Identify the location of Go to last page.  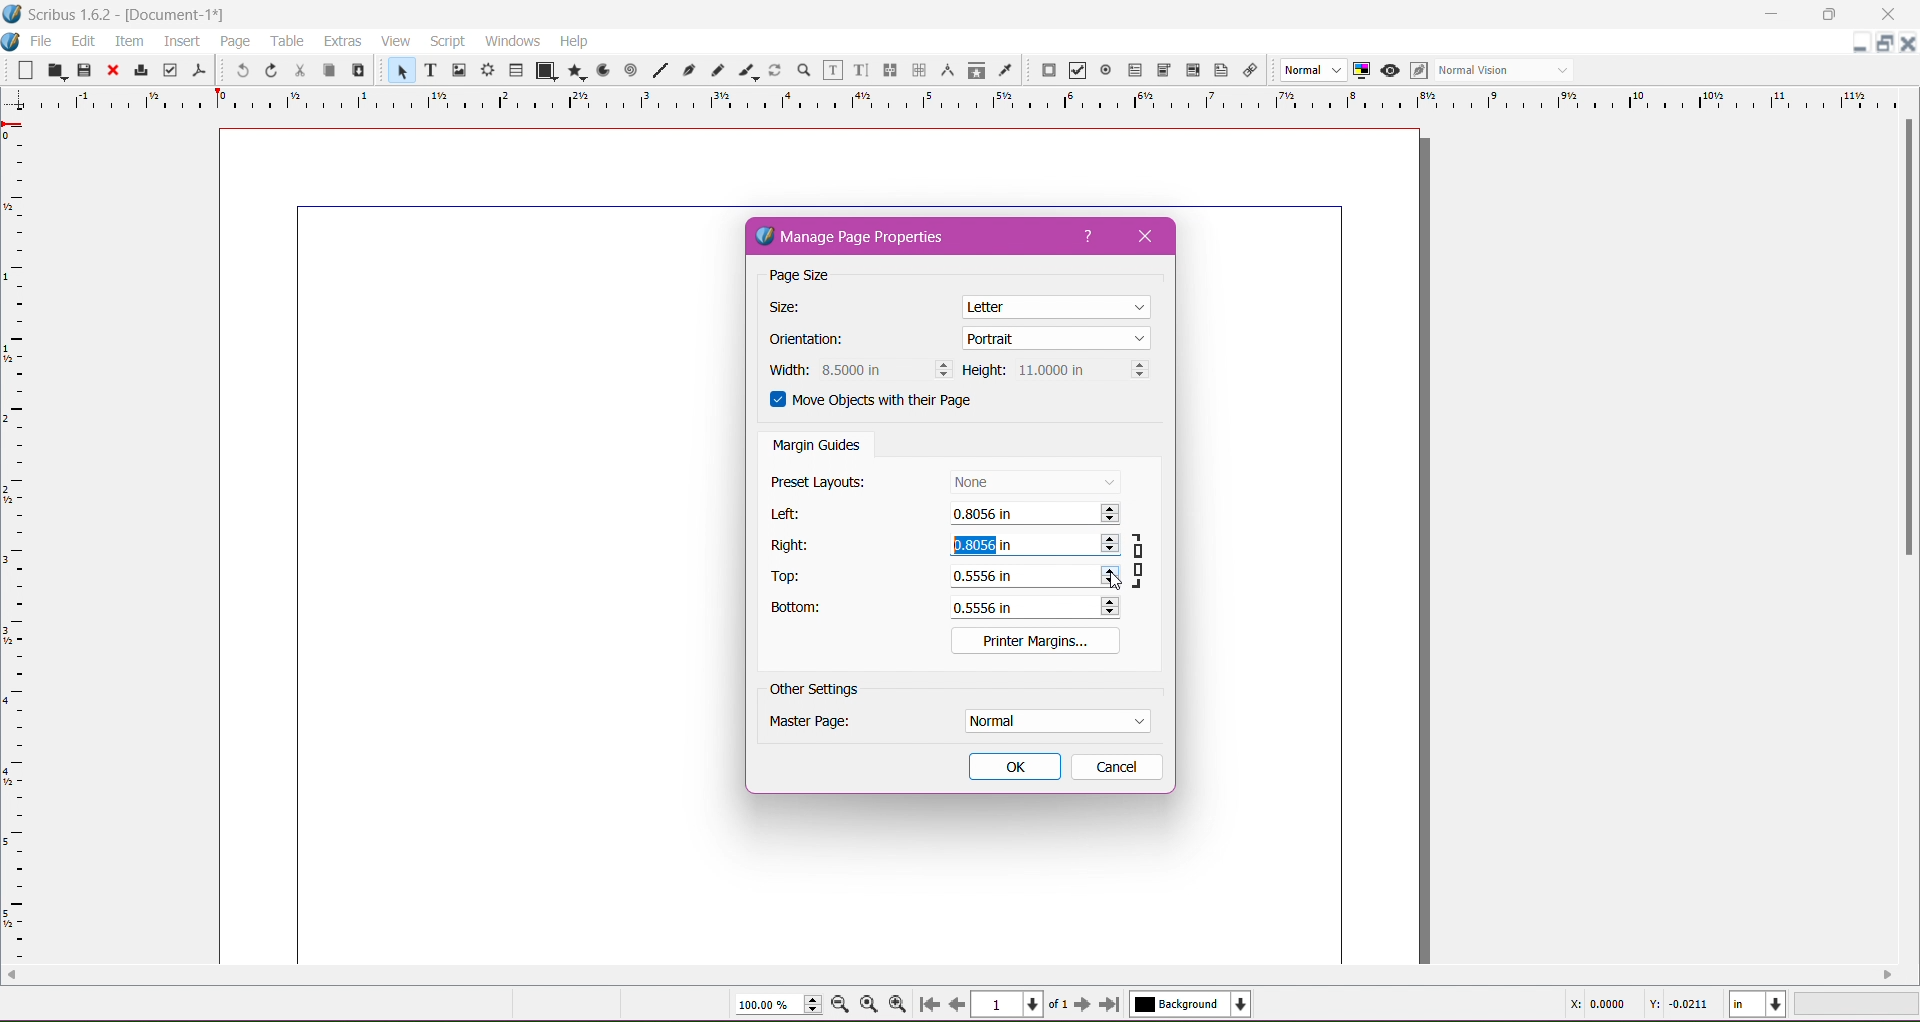
(1111, 1005).